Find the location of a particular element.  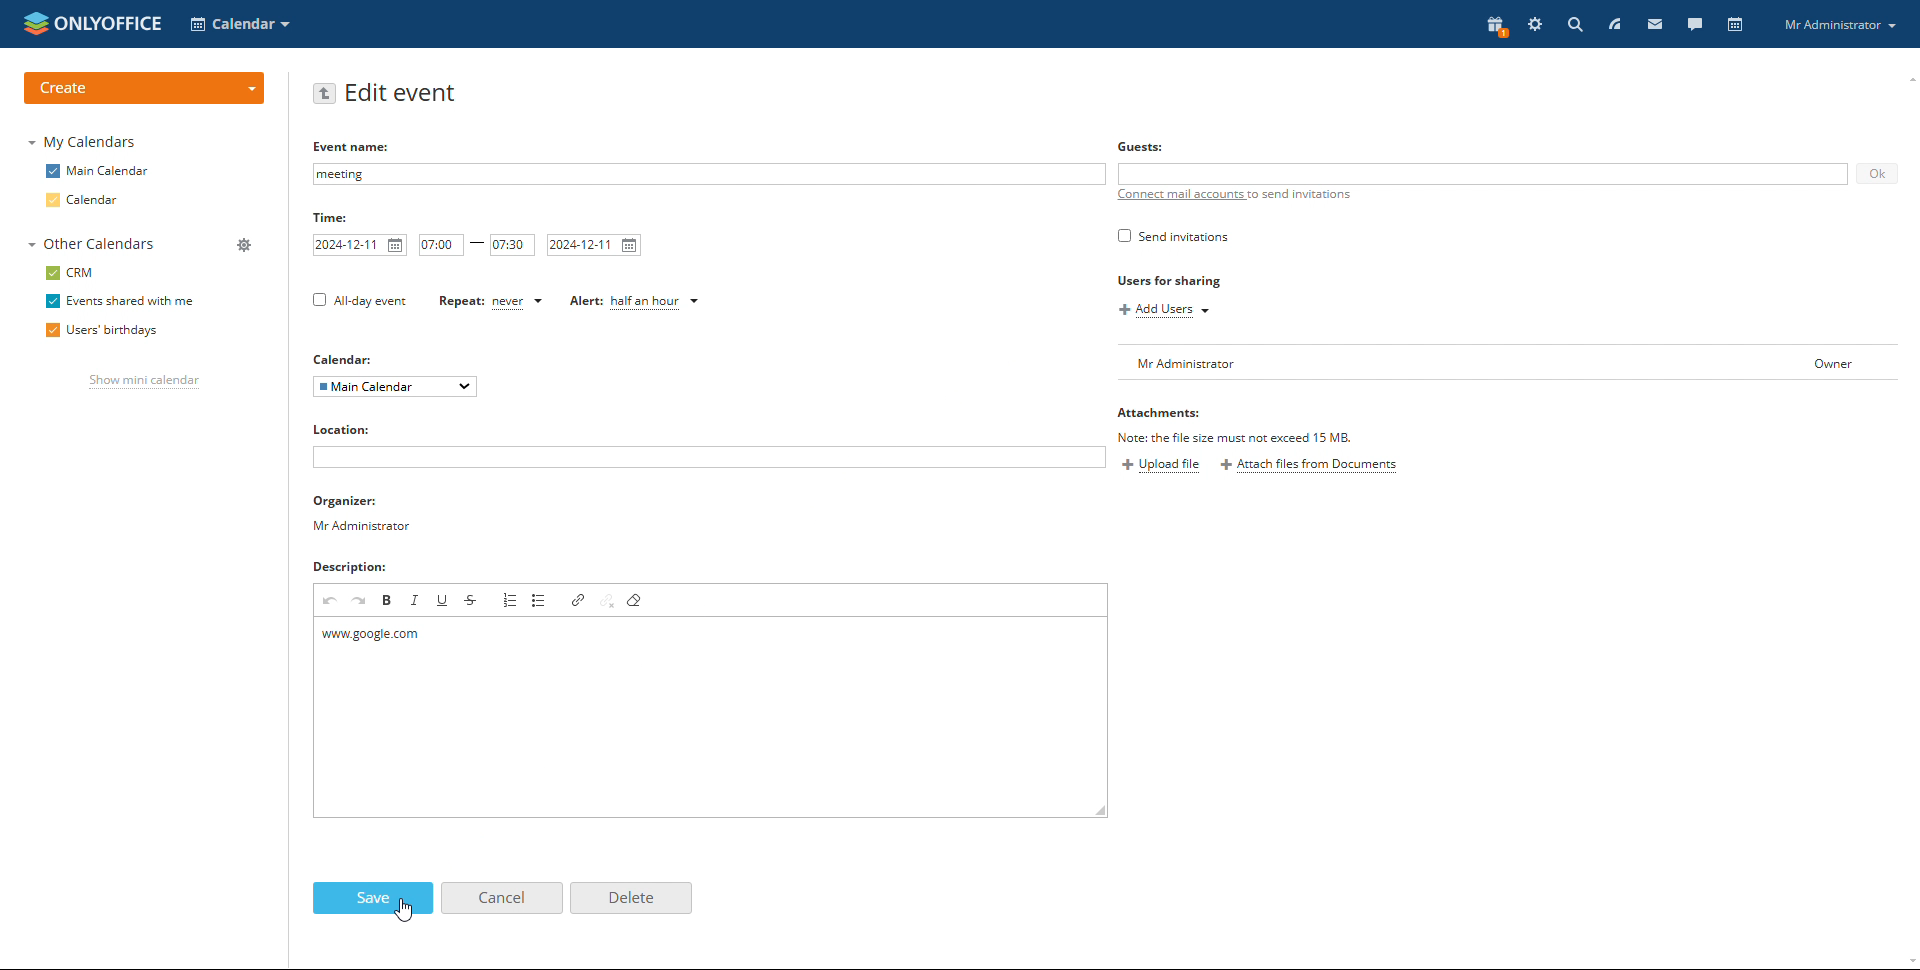

user list is located at coordinates (1508, 363).